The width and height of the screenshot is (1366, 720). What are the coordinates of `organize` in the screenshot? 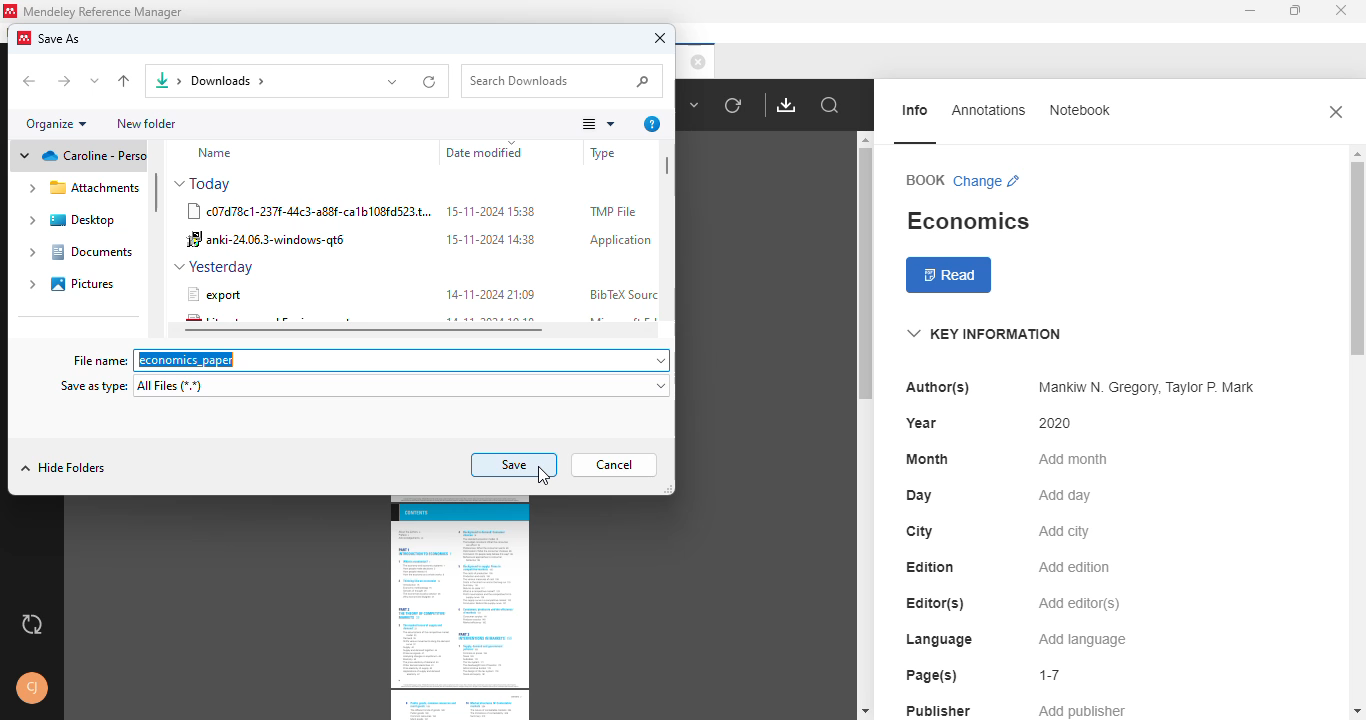 It's located at (56, 124).